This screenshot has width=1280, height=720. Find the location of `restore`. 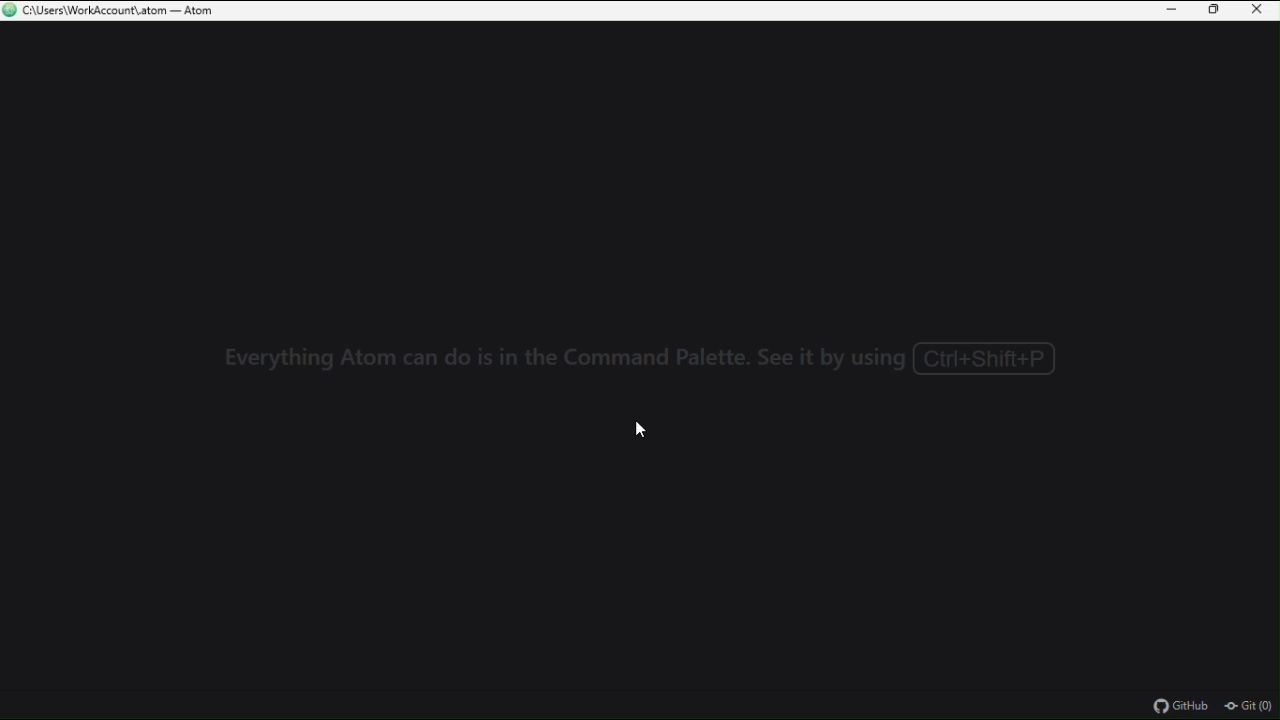

restore is located at coordinates (1217, 11).